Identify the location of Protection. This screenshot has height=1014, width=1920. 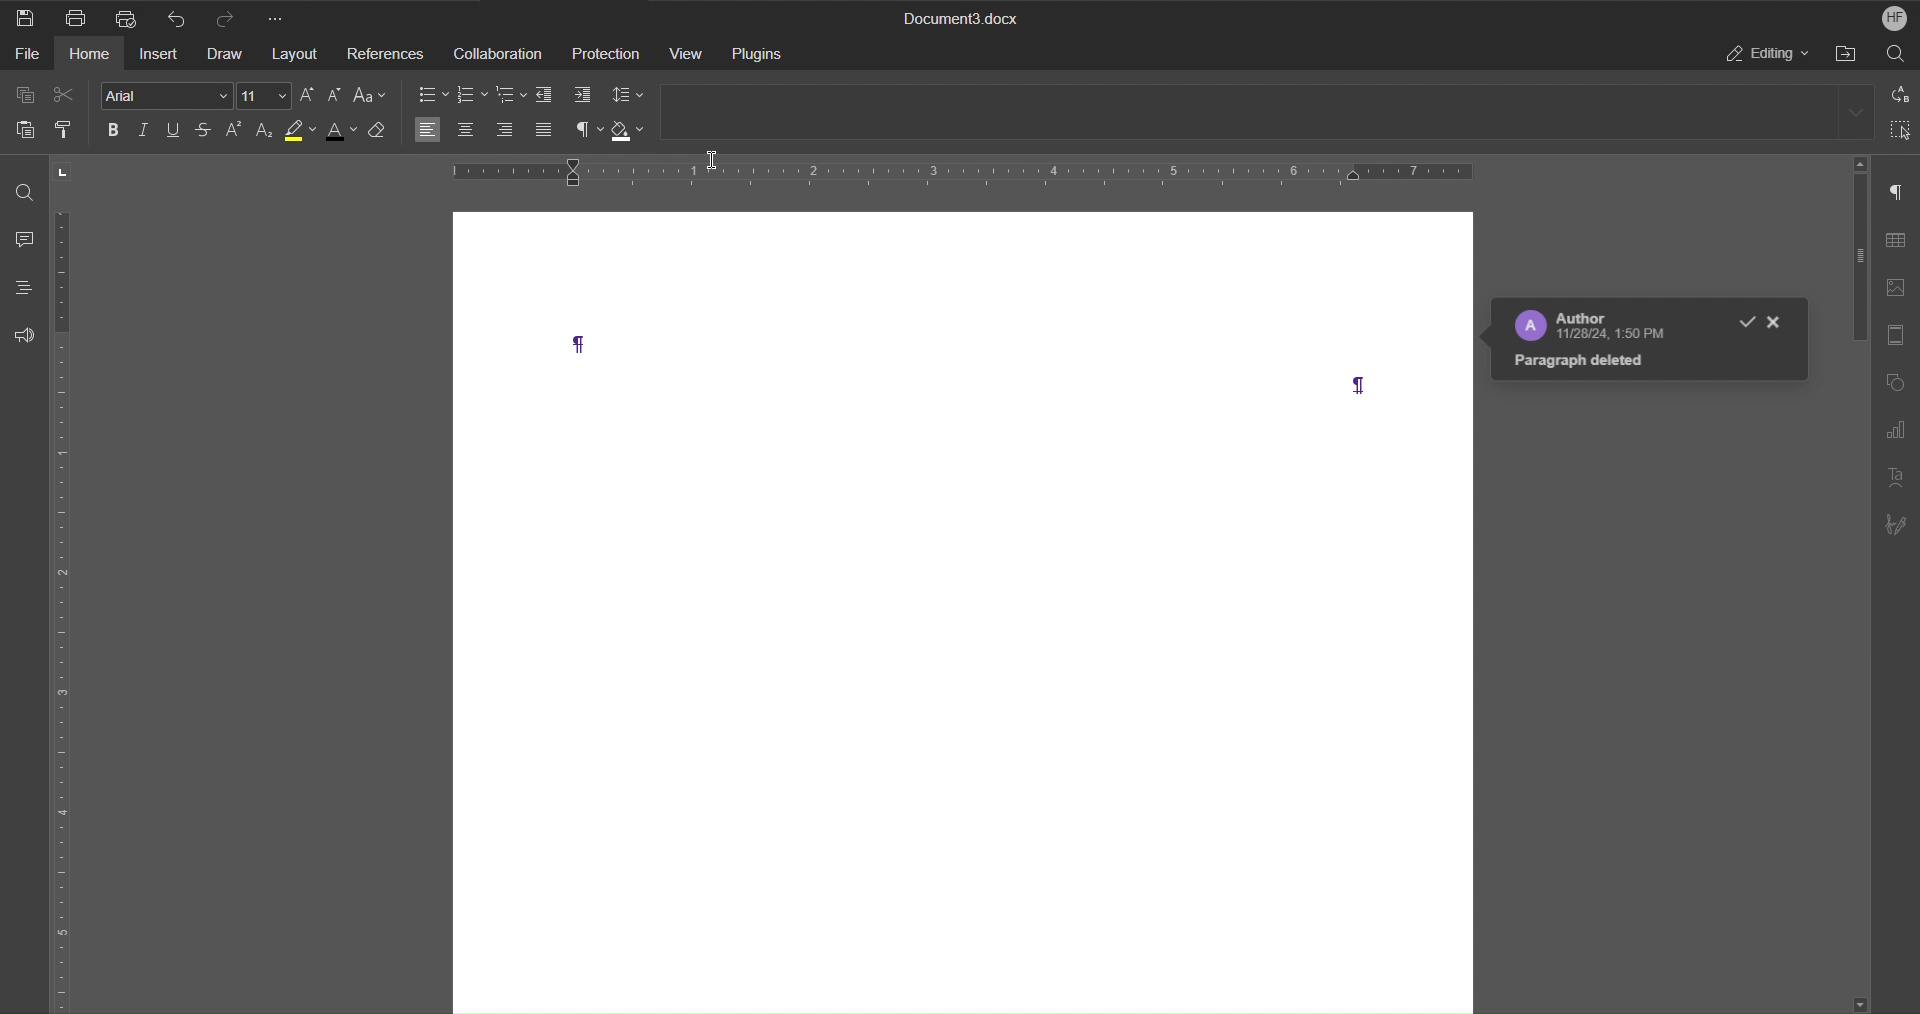
(610, 53).